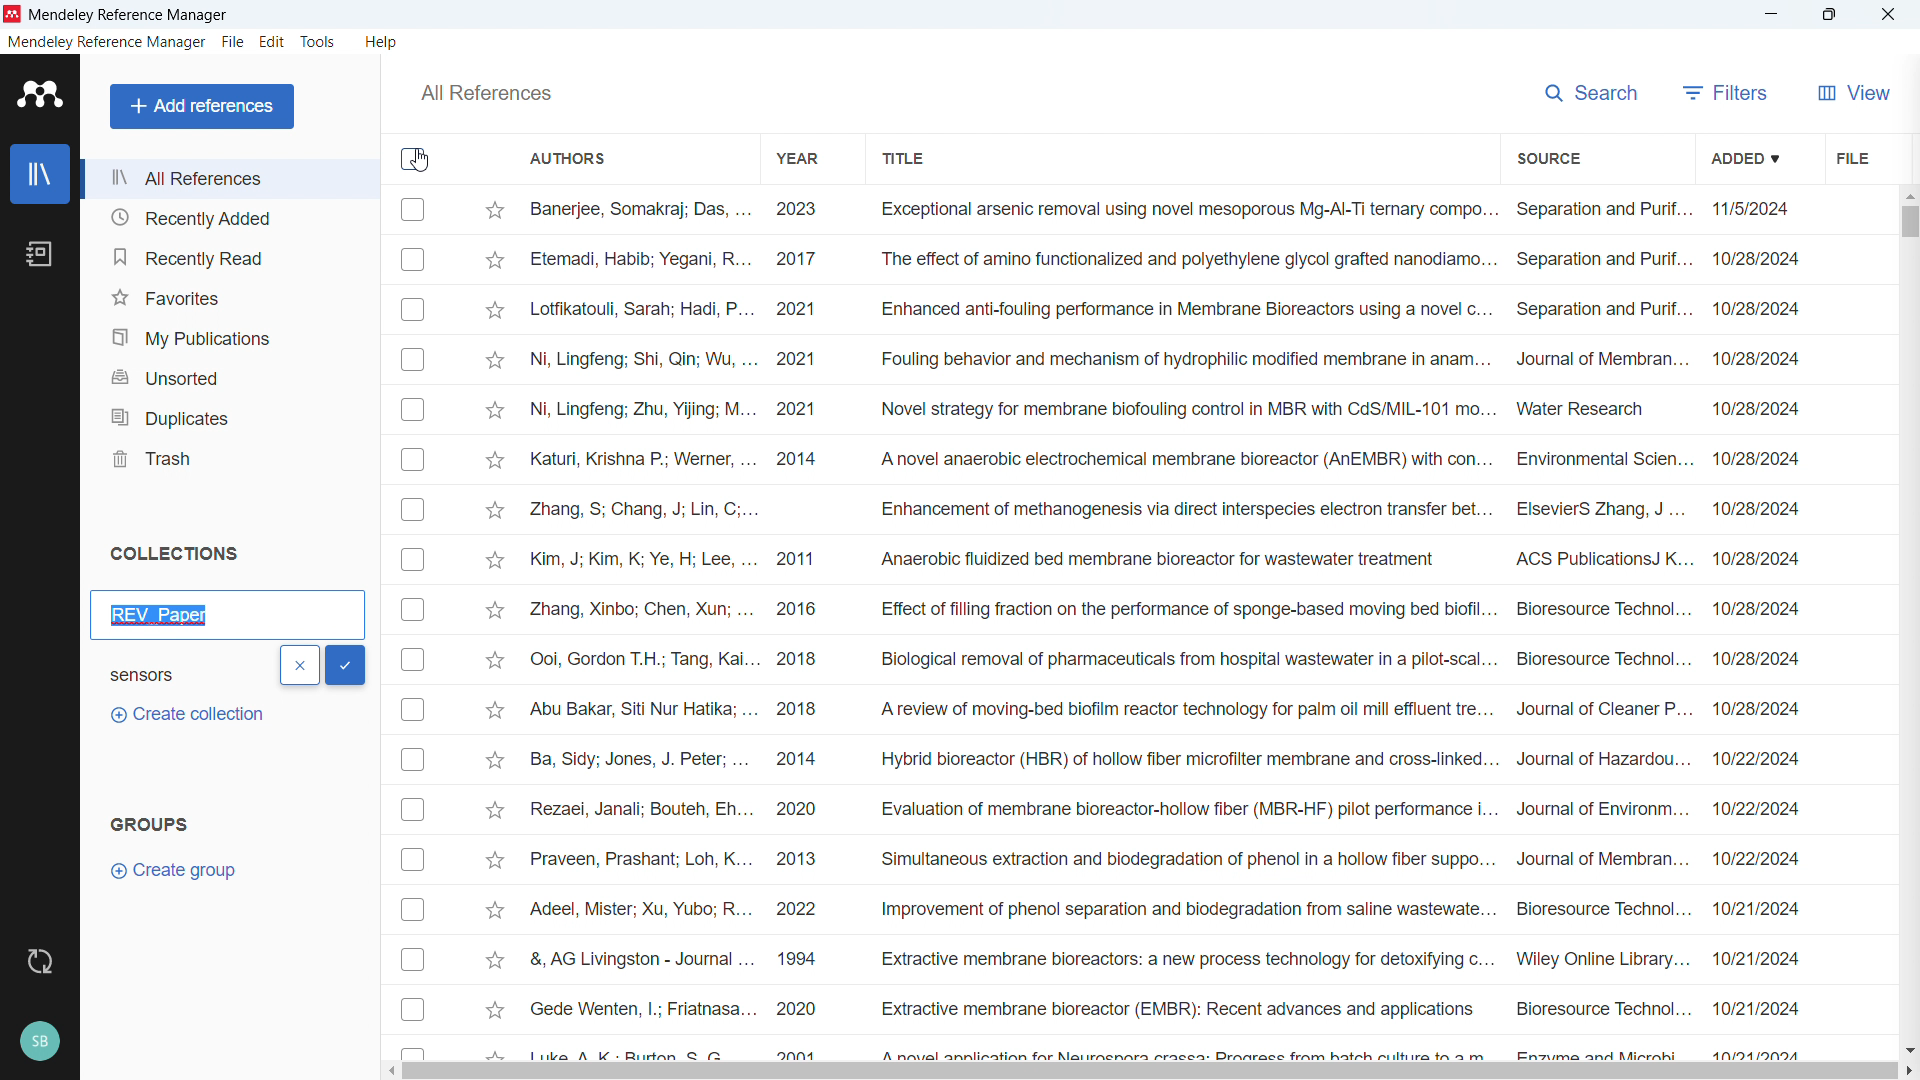 The width and height of the screenshot is (1920, 1080). What do you see at coordinates (384, 41) in the screenshot?
I see `help` at bounding box center [384, 41].